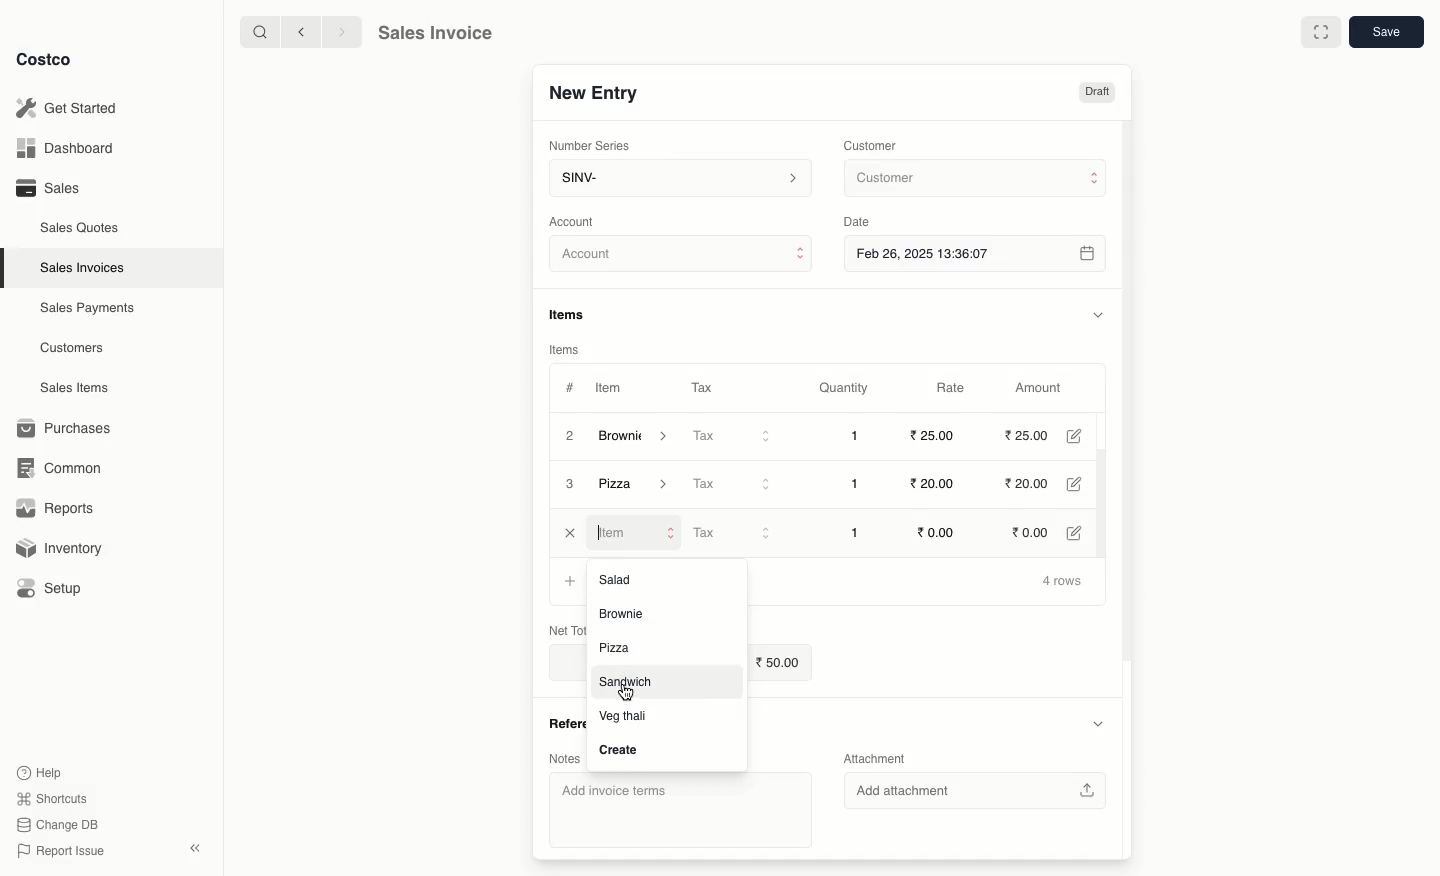  What do you see at coordinates (736, 533) in the screenshot?
I see `Tax` at bounding box center [736, 533].